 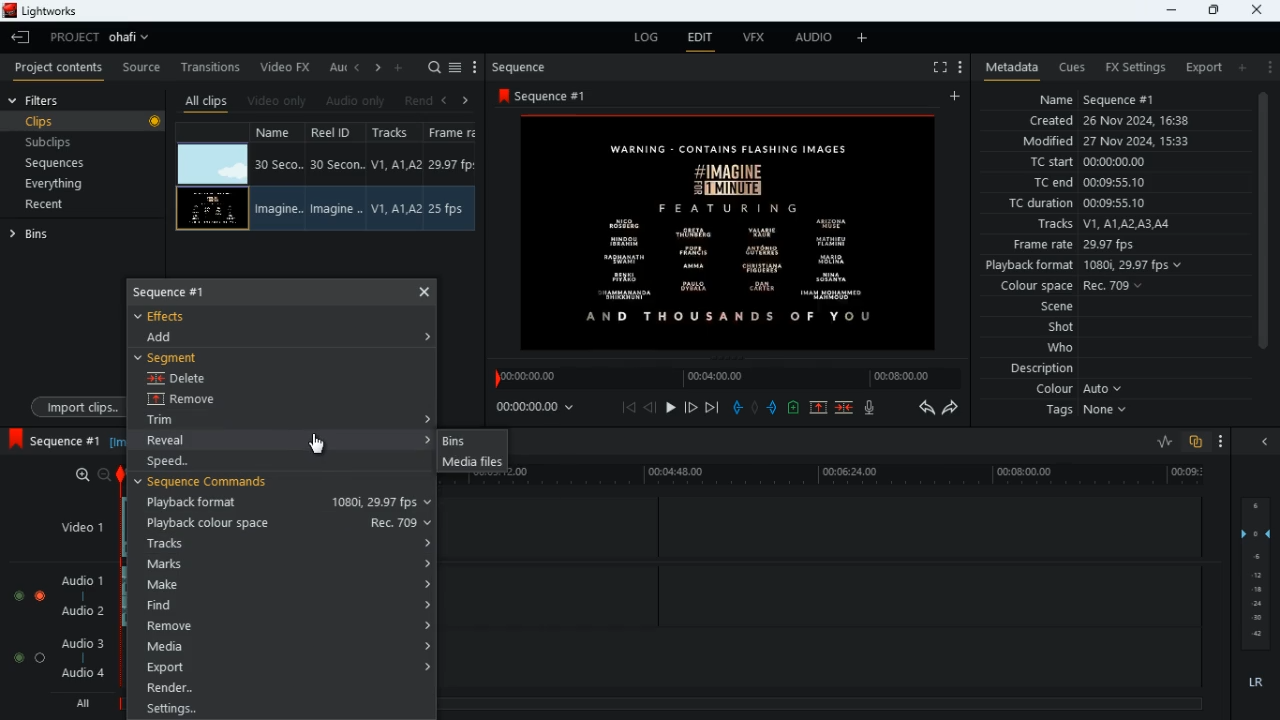 What do you see at coordinates (334, 135) in the screenshot?
I see `reel id` at bounding box center [334, 135].